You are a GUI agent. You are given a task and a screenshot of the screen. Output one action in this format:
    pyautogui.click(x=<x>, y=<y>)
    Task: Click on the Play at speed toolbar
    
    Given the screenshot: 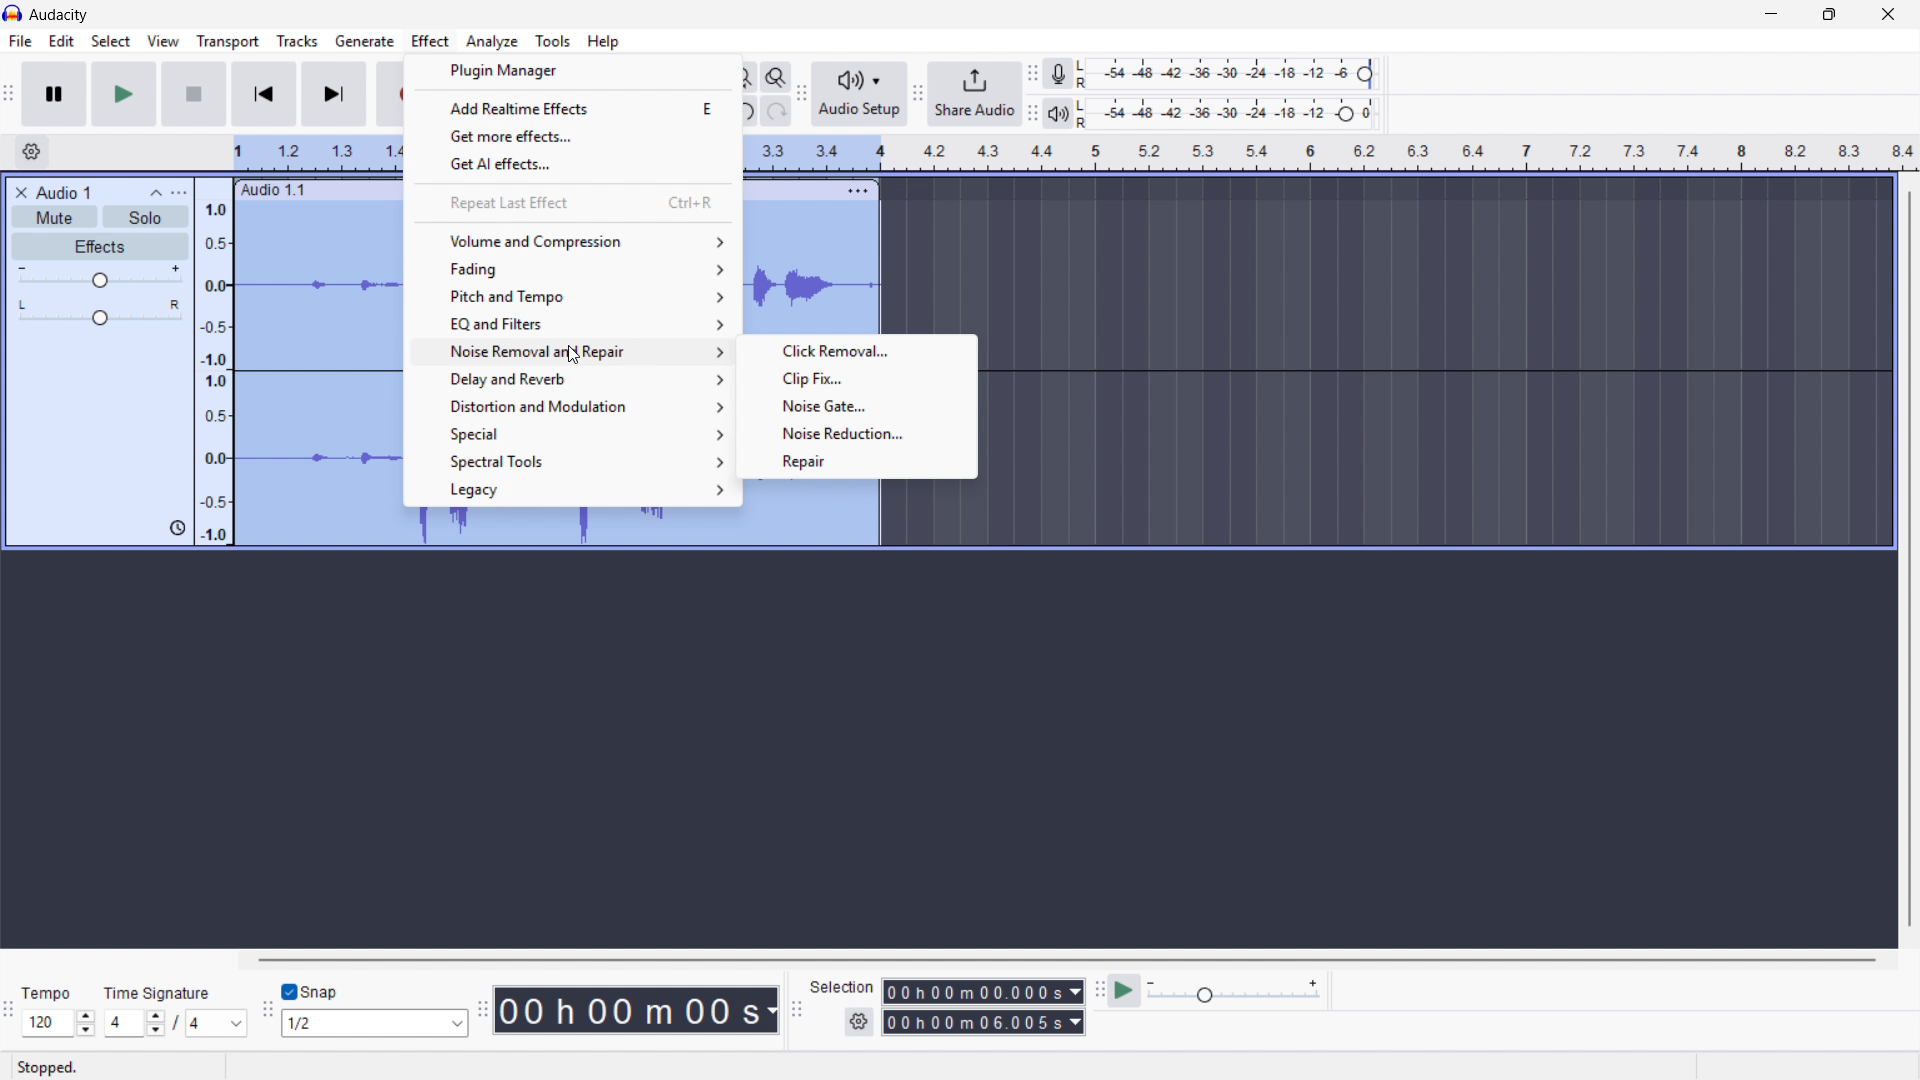 What is the action you would take?
    pyautogui.click(x=1096, y=992)
    